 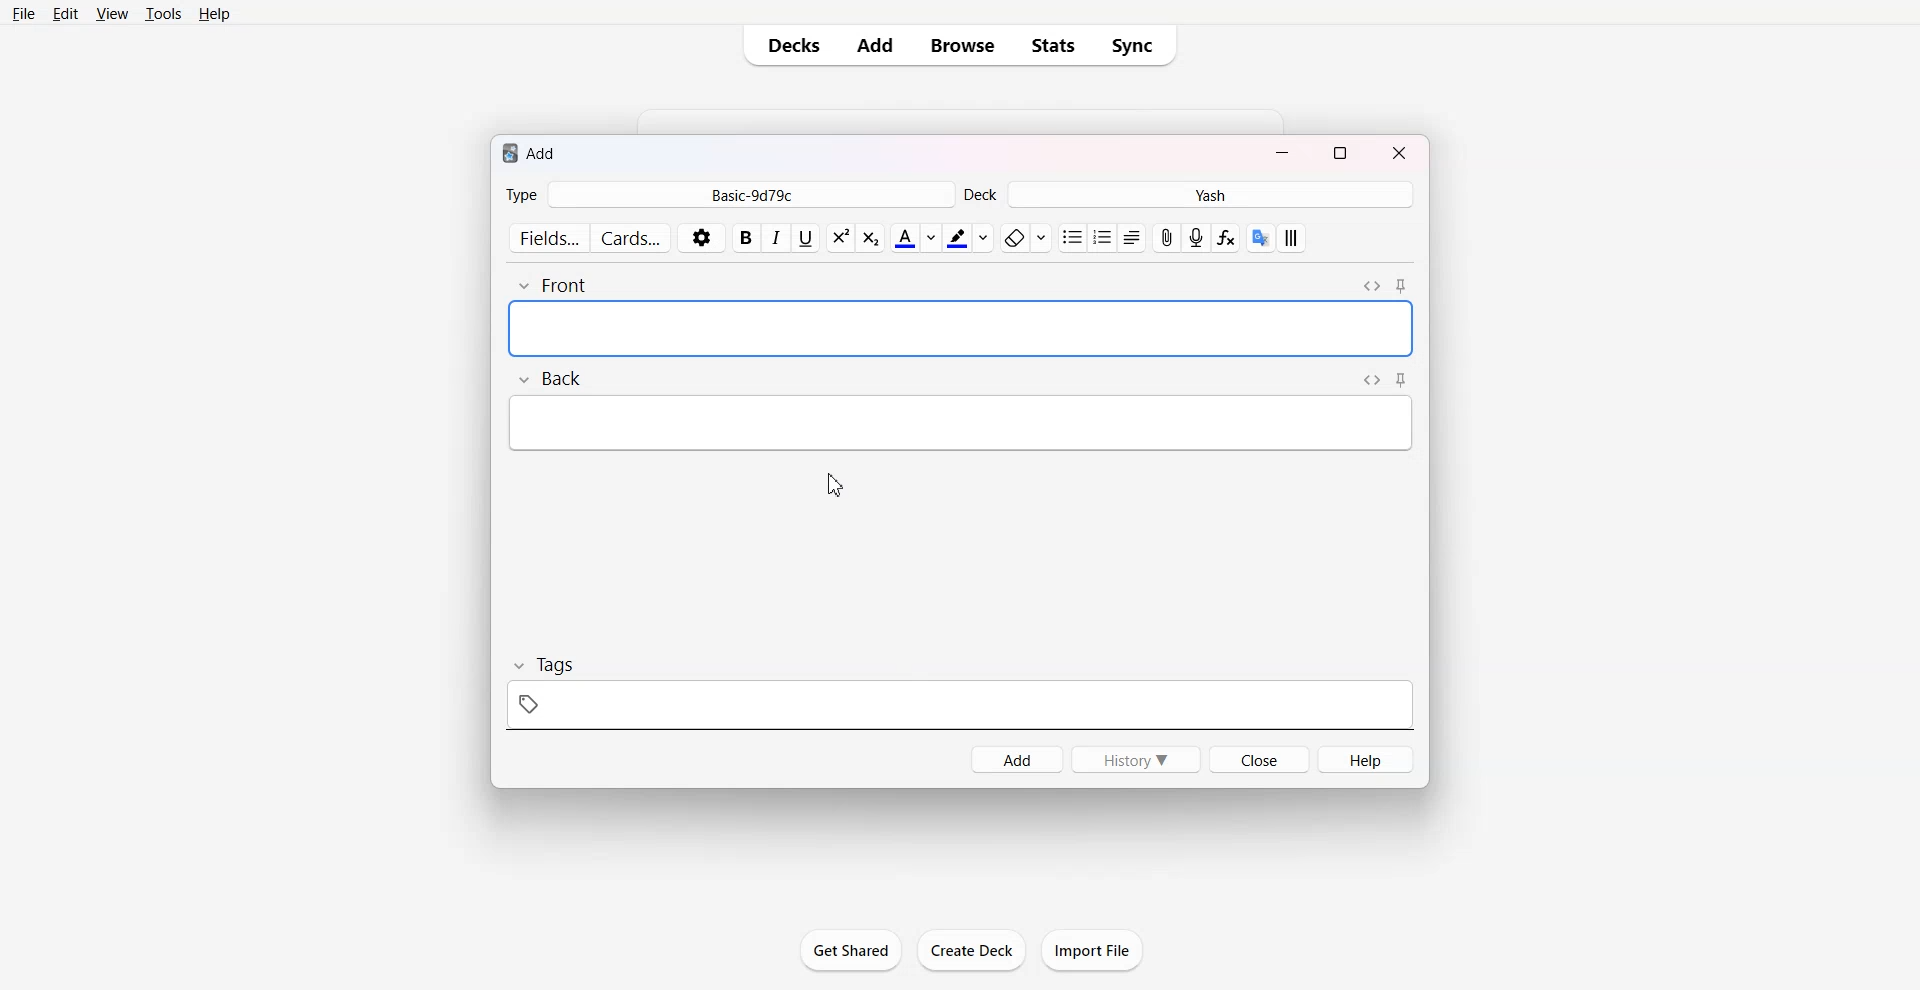 What do you see at coordinates (1134, 238) in the screenshot?
I see `Alignment` at bounding box center [1134, 238].